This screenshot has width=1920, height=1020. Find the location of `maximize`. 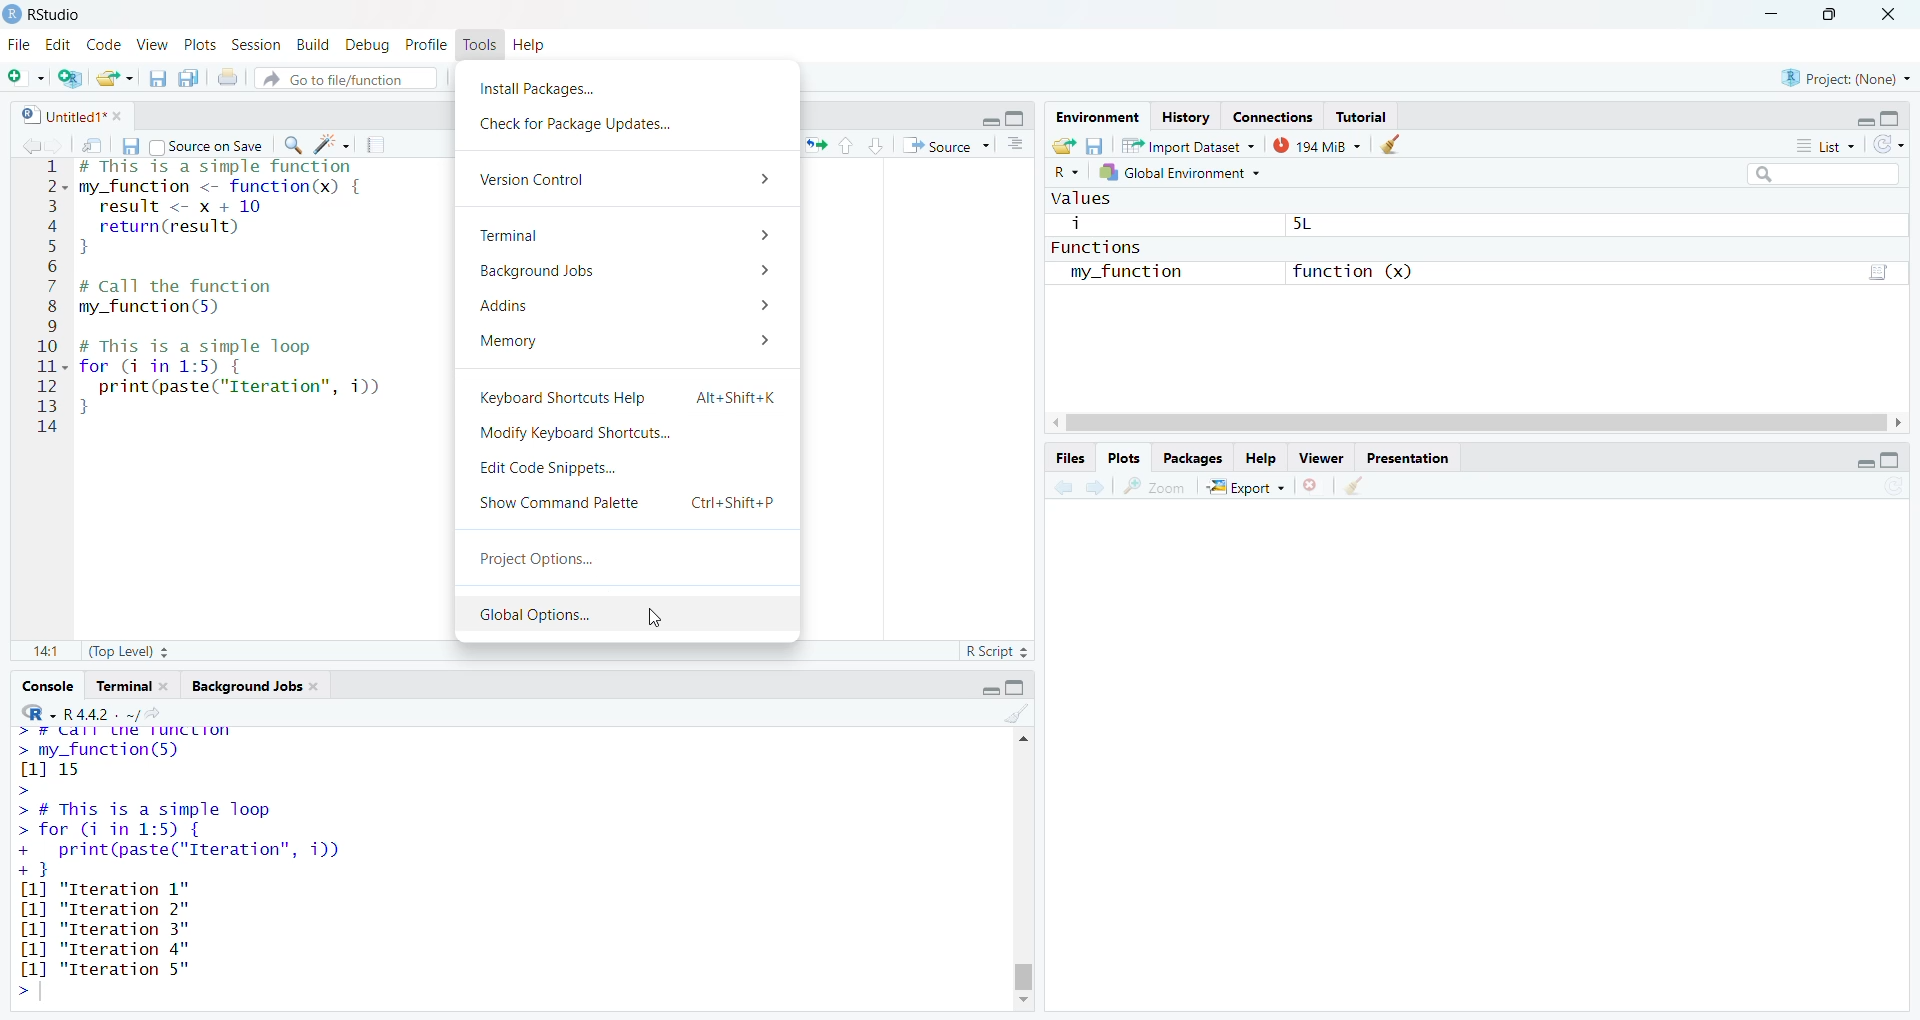

maximize is located at coordinates (1901, 461).